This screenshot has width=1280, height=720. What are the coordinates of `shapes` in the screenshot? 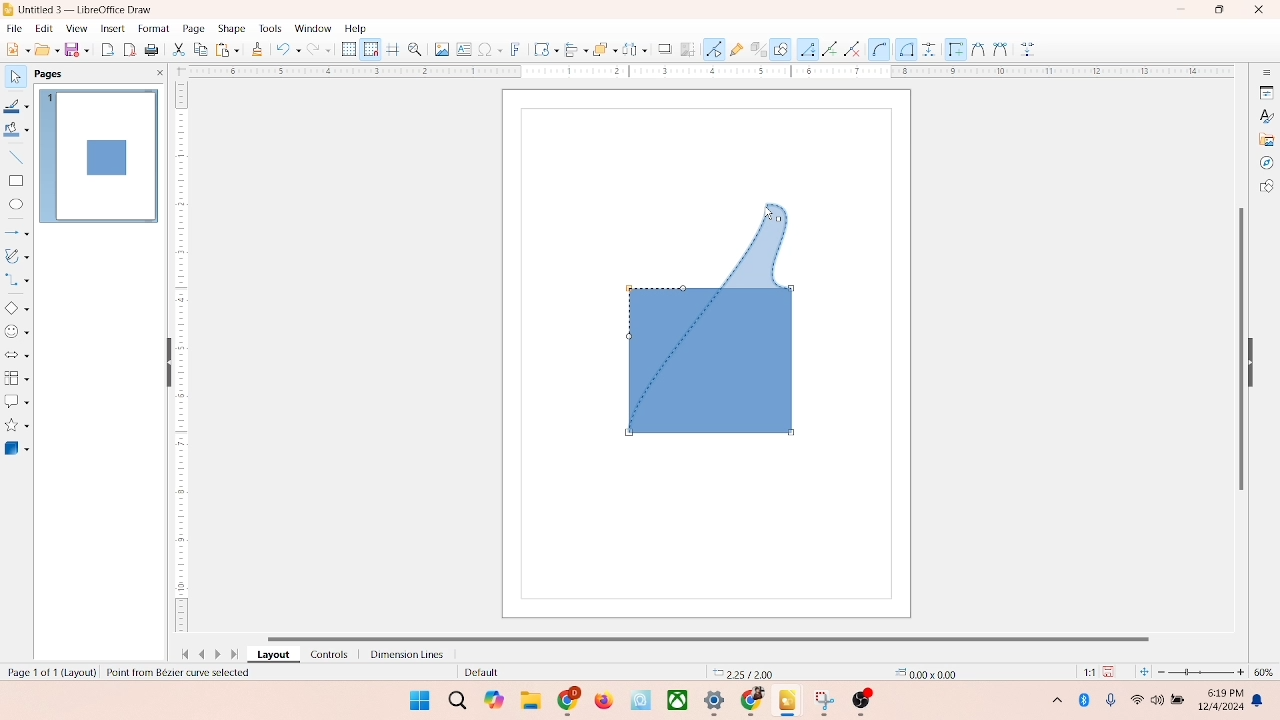 It's located at (712, 318).